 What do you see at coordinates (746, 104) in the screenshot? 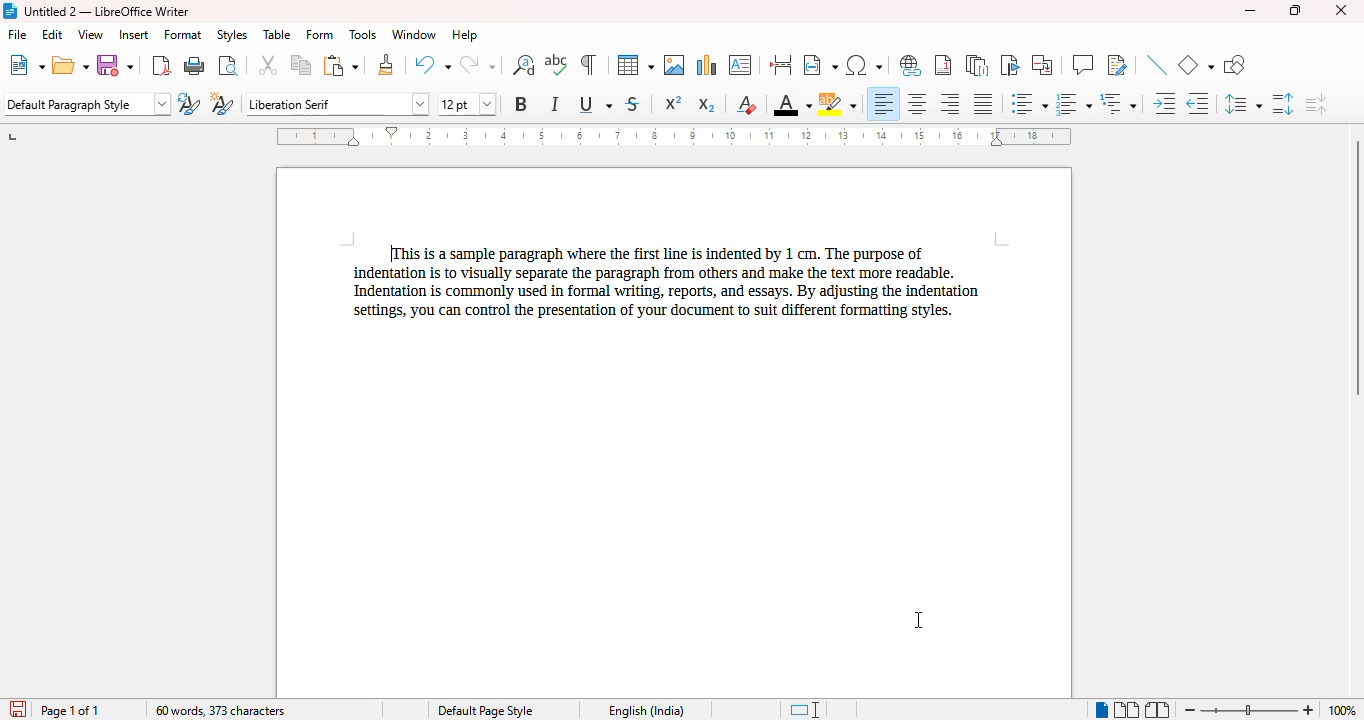
I see `clear direct formatting` at bounding box center [746, 104].